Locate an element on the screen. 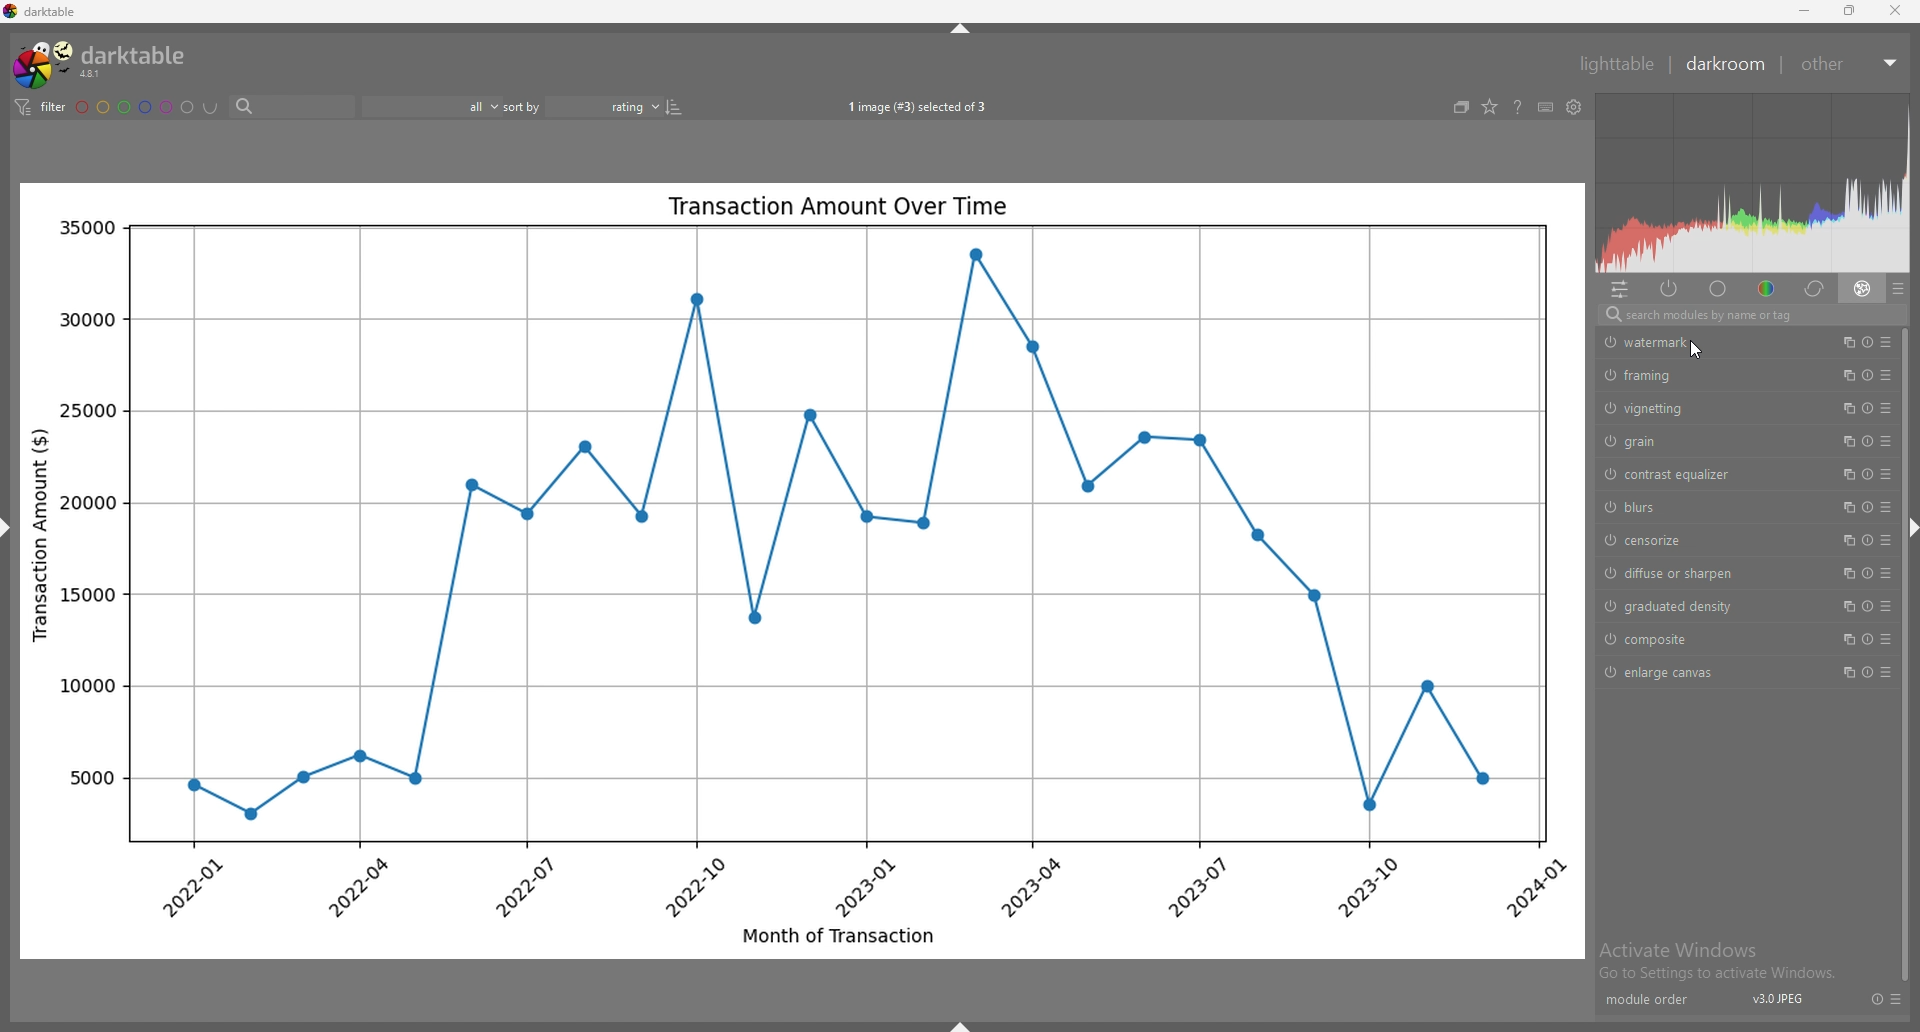  reset is located at coordinates (1869, 507).